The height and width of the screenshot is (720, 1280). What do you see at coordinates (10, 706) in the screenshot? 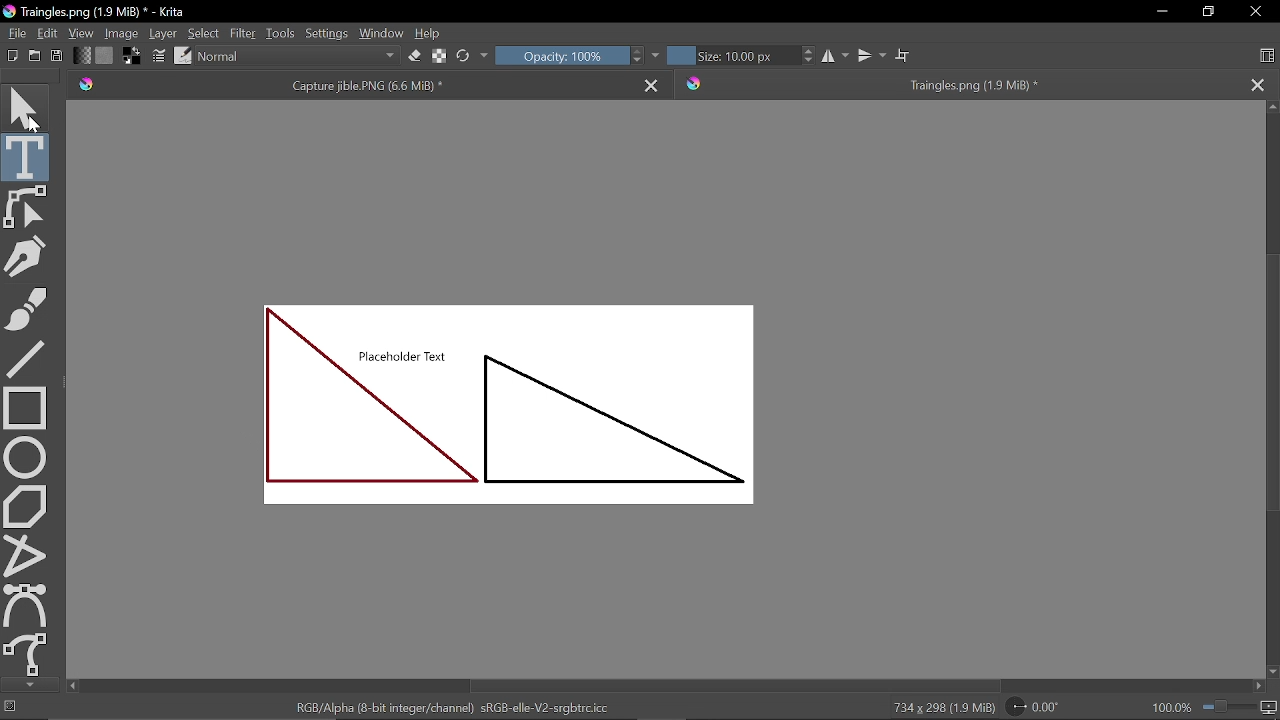
I see `No selection` at bounding box center [10, 706].